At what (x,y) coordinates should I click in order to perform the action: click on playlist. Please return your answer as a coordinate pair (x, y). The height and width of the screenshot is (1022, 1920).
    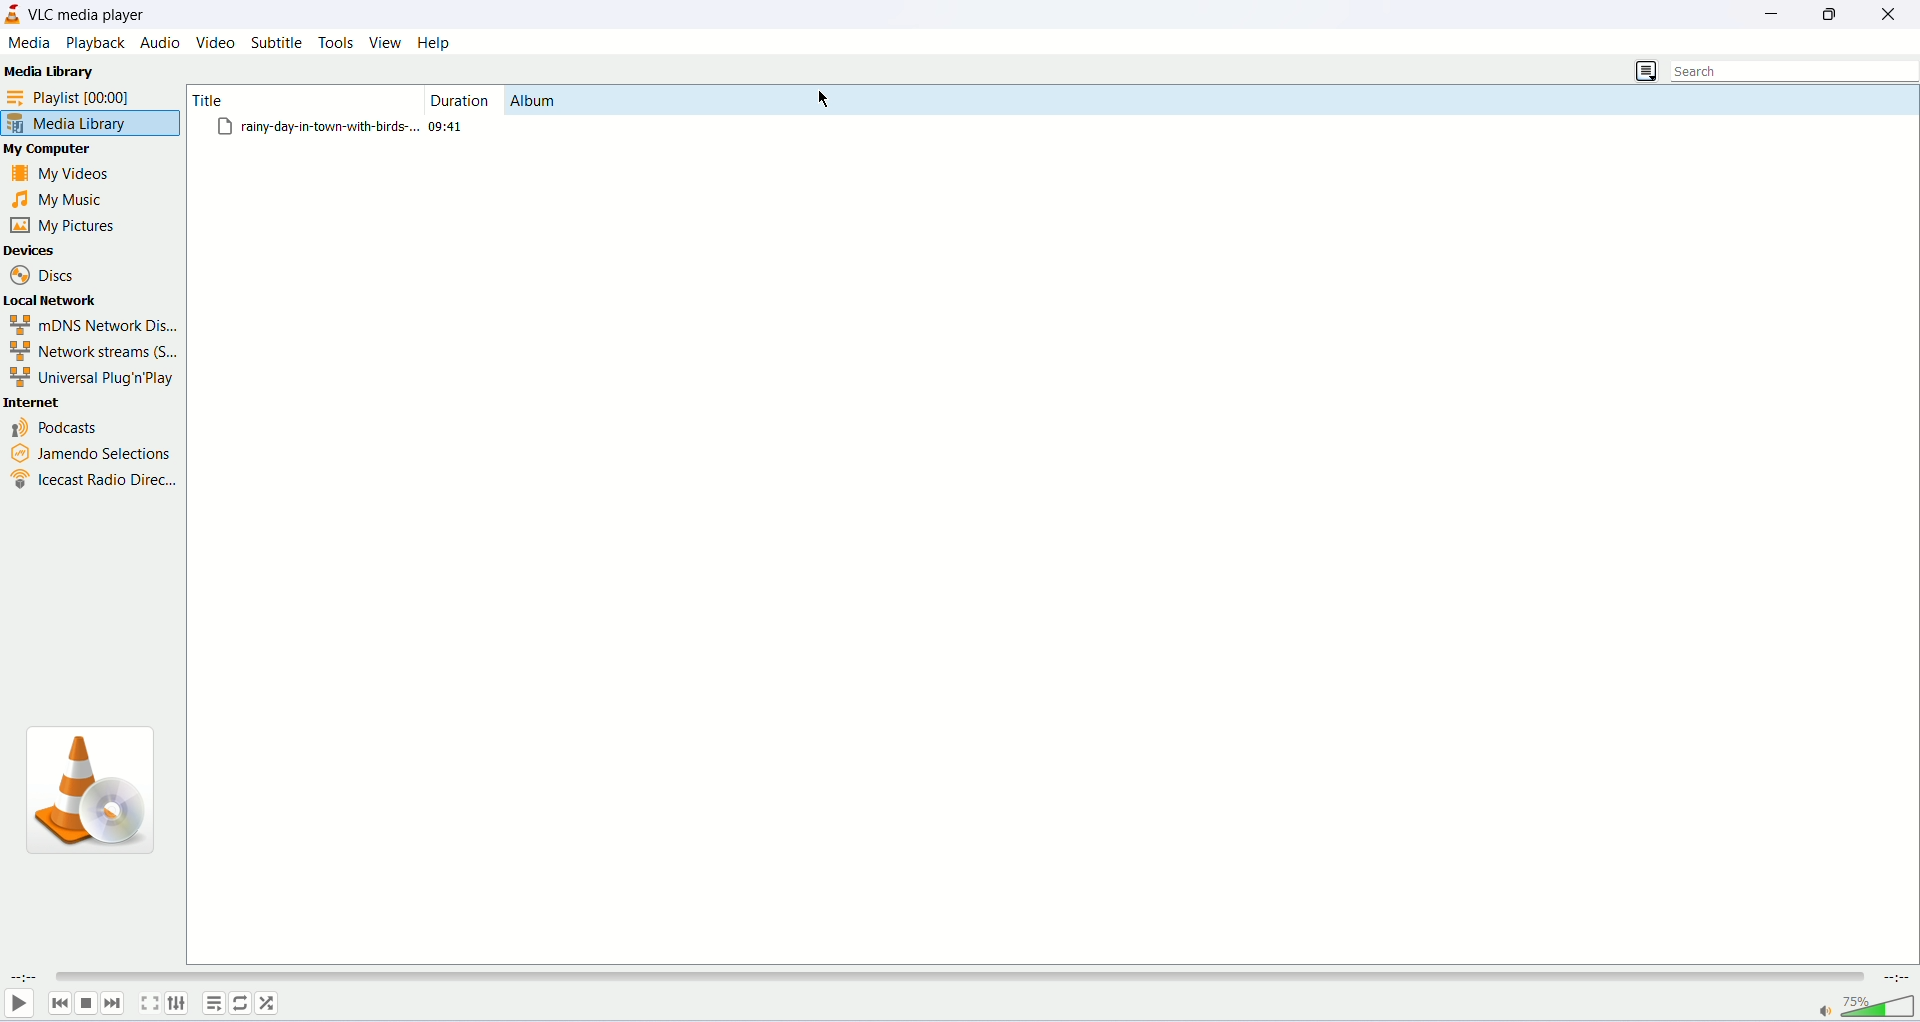
    Looking at the image, I should click on (89, 97).